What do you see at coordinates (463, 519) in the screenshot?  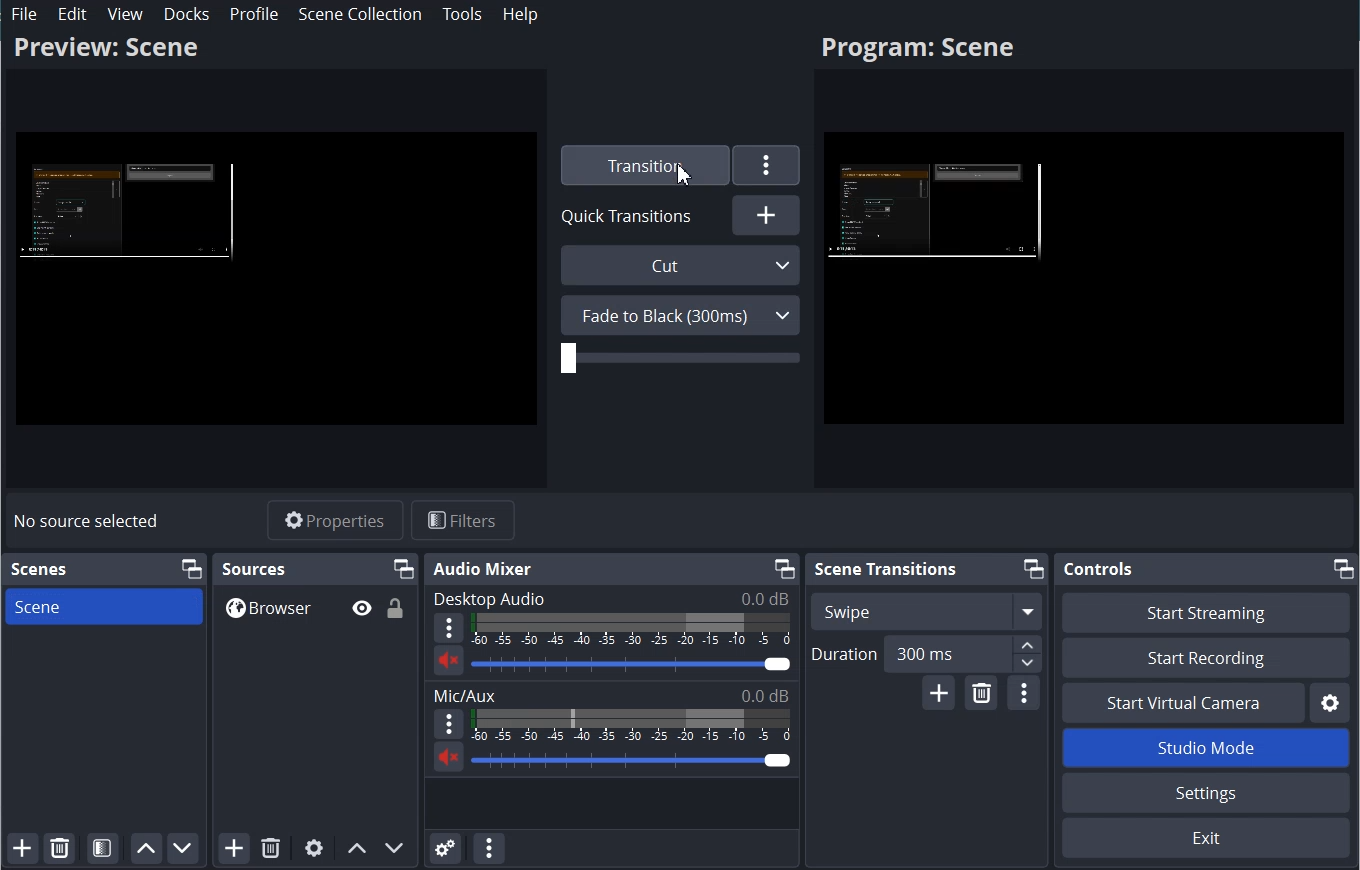 I see `Filters` at bounding box center [463, 519].